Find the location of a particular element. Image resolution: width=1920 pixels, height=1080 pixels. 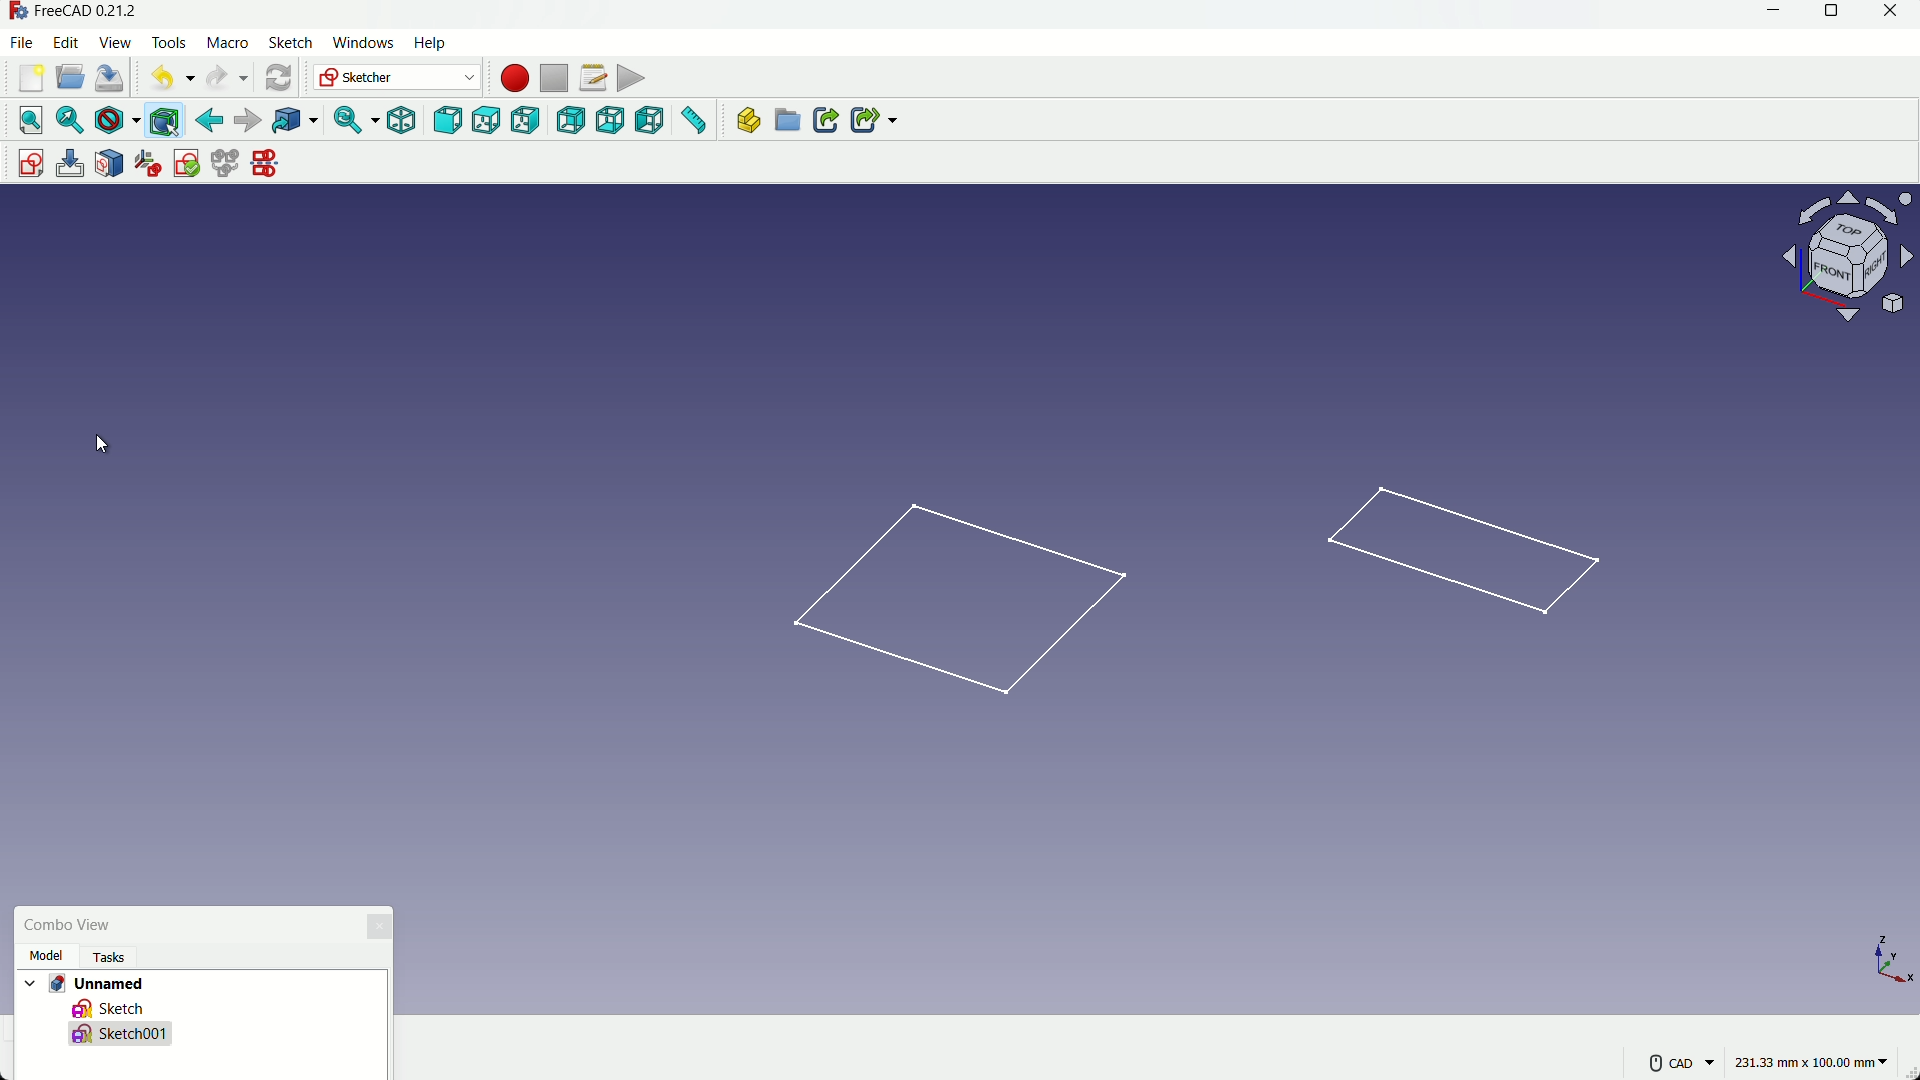

edit menu is located at coordinates (67, 41).